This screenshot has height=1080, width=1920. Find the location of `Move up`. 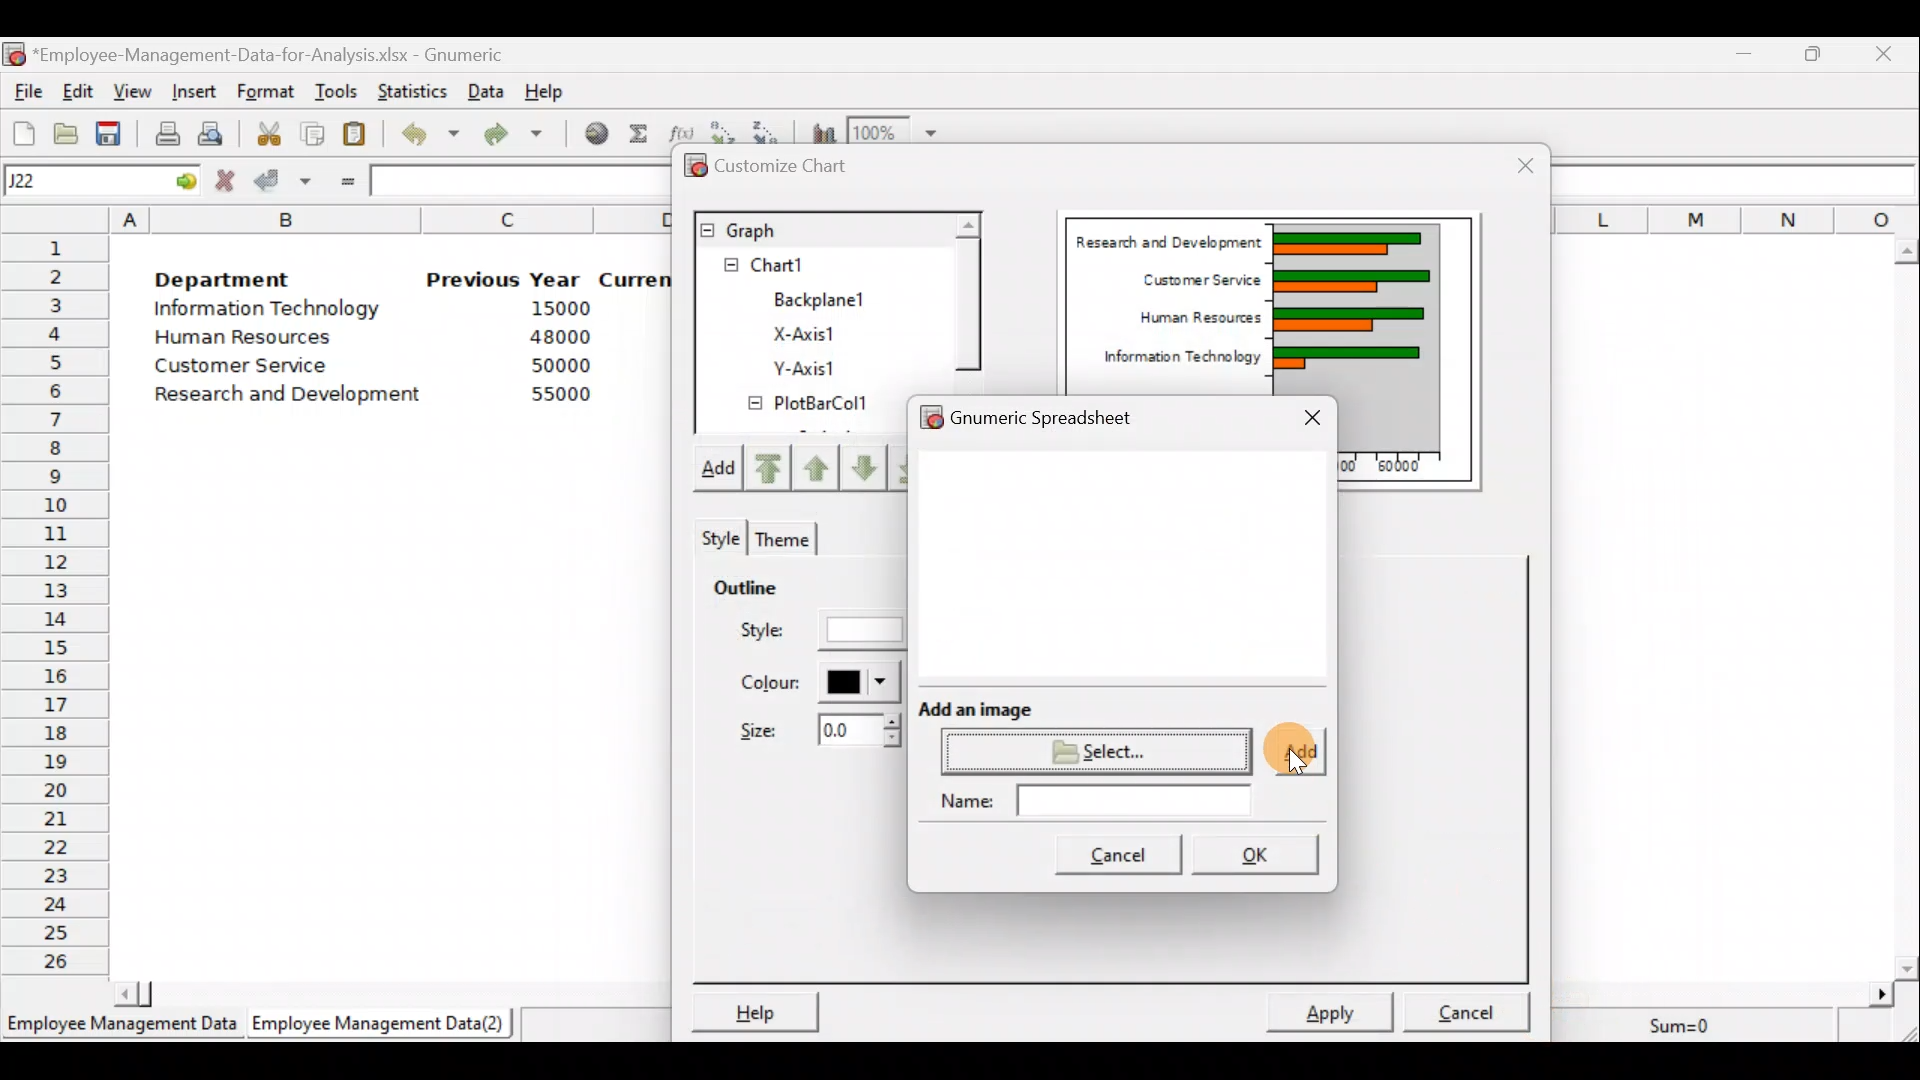

Move up is located at coordinates (818, 465).